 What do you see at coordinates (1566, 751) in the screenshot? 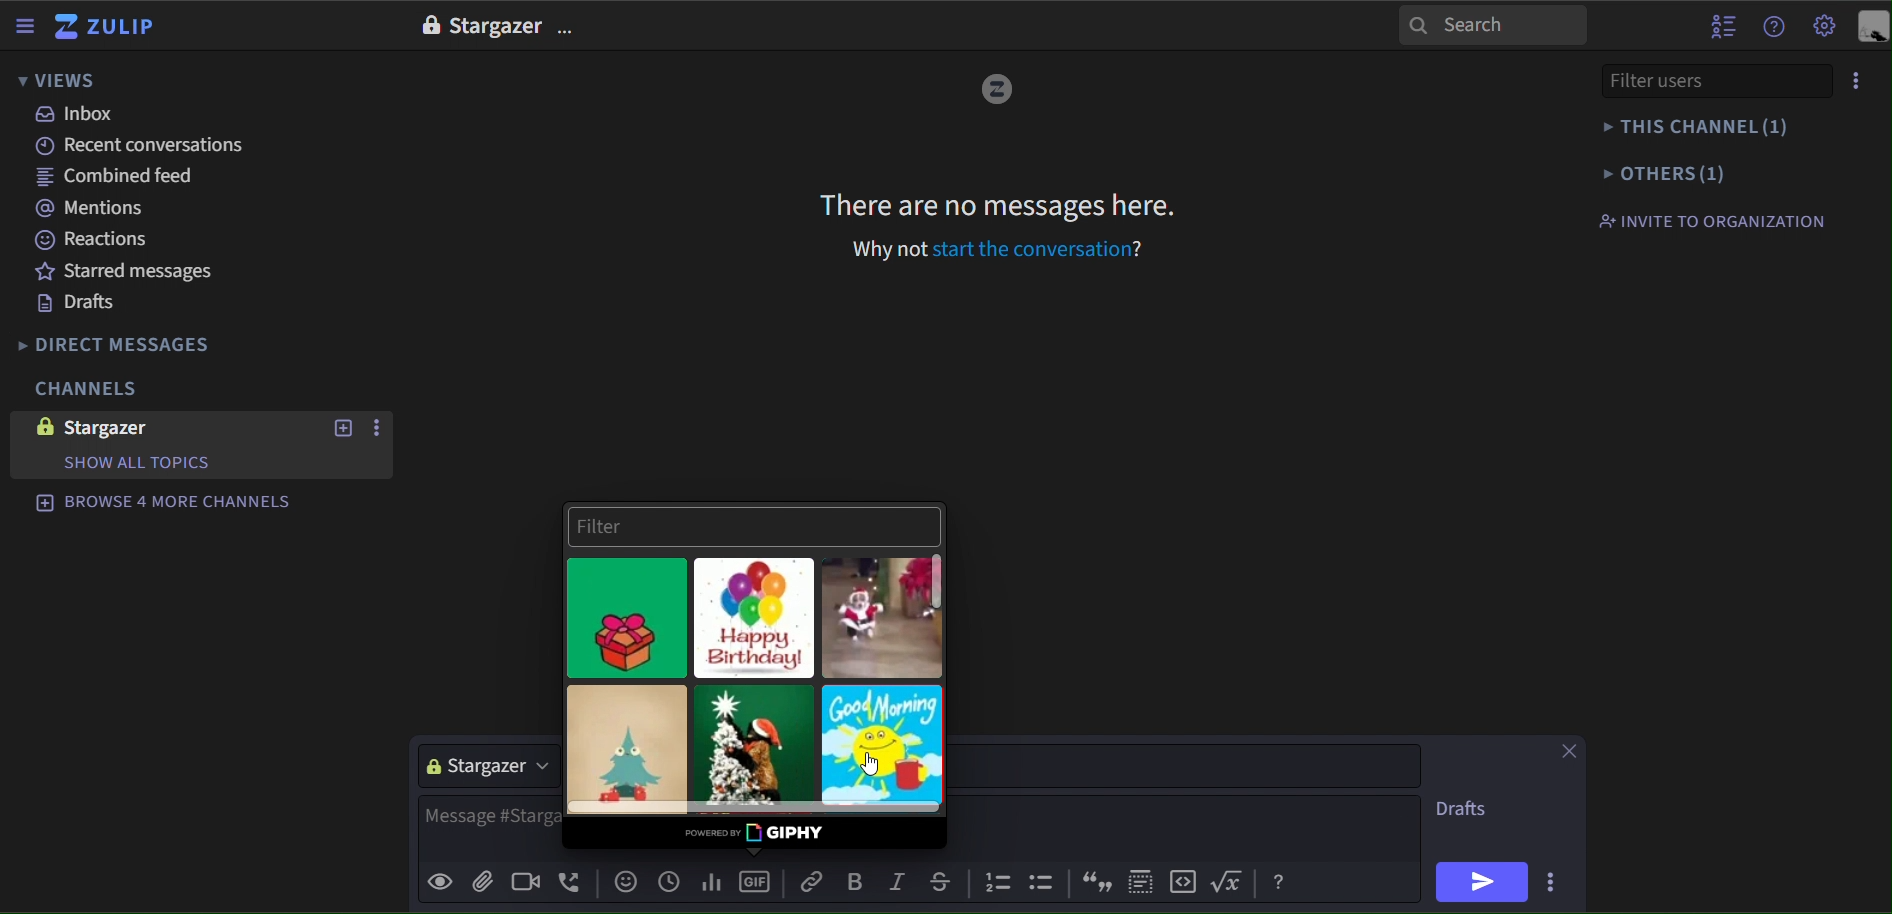
I see `close` at bounding box center [1566, 751].